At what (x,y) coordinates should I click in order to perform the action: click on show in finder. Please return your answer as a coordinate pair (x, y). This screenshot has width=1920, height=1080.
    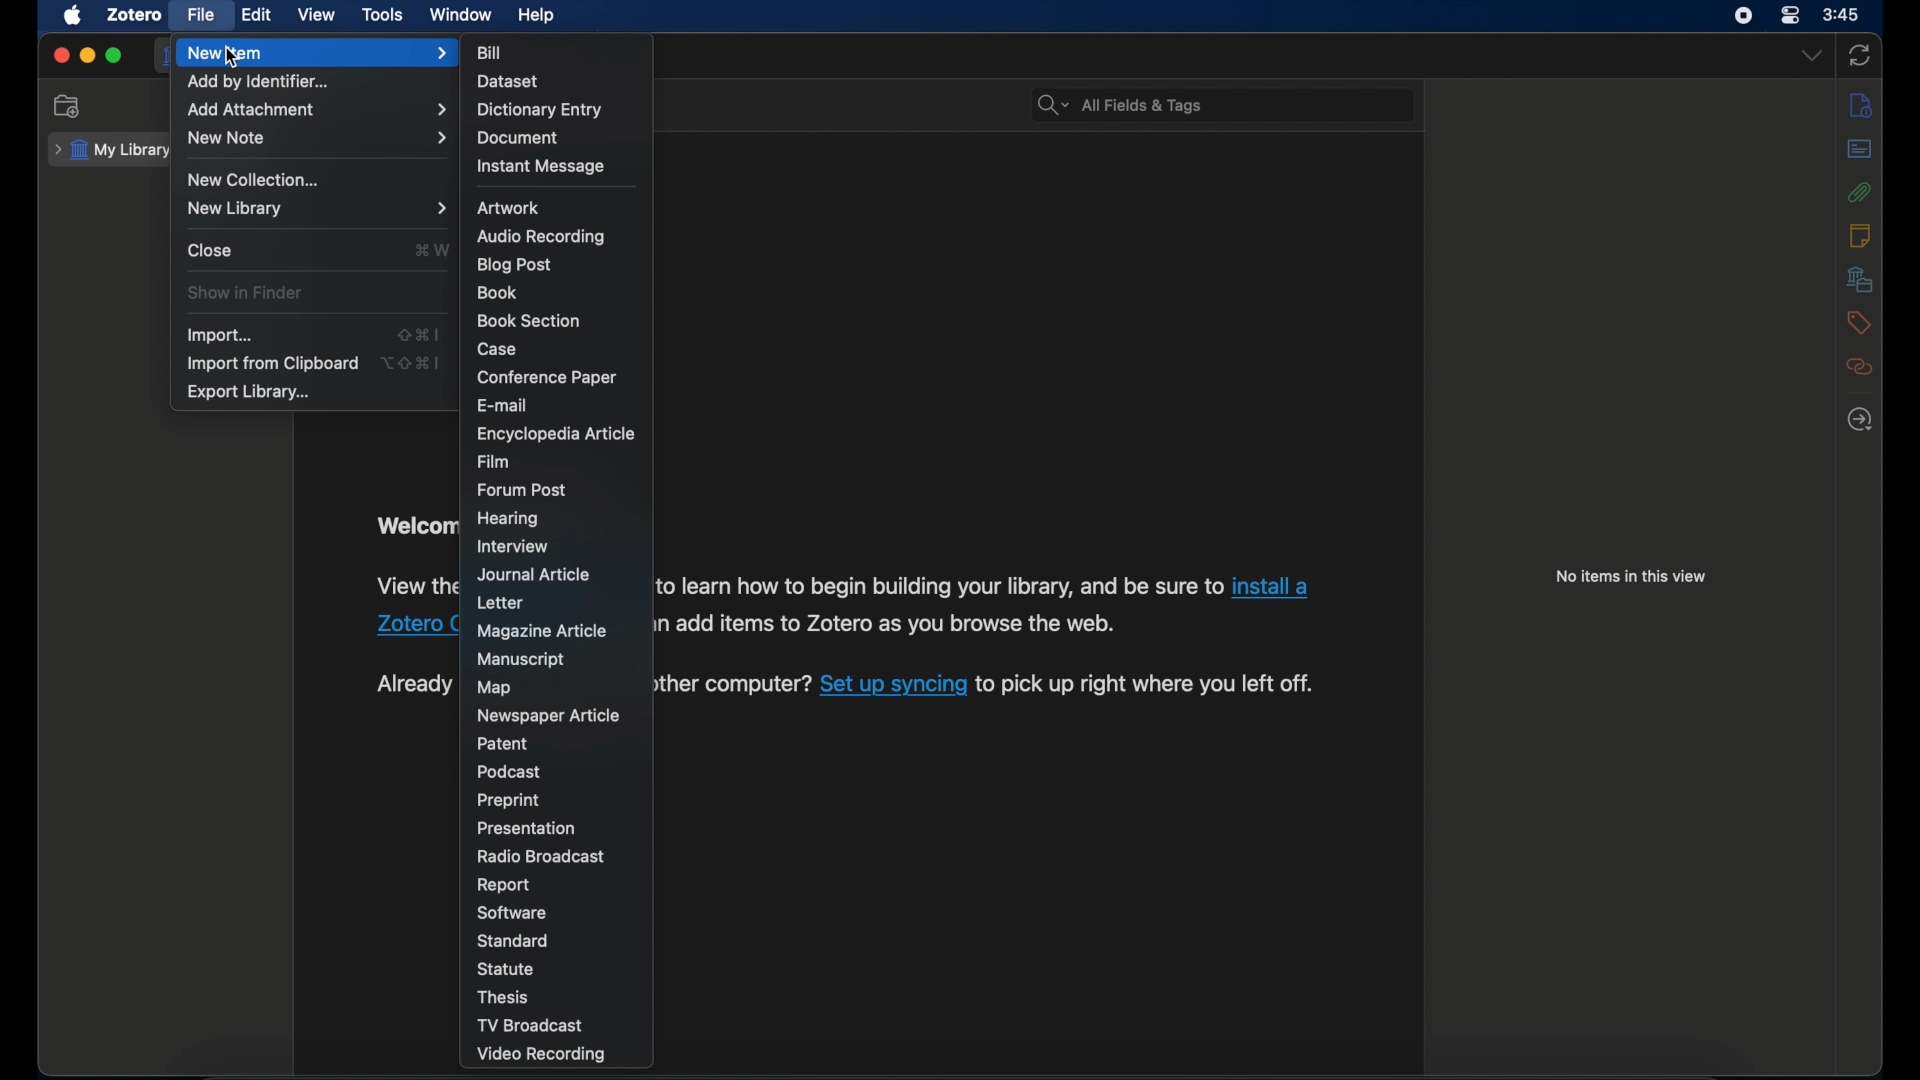
    Looking at the image, I should click on (244, 293).